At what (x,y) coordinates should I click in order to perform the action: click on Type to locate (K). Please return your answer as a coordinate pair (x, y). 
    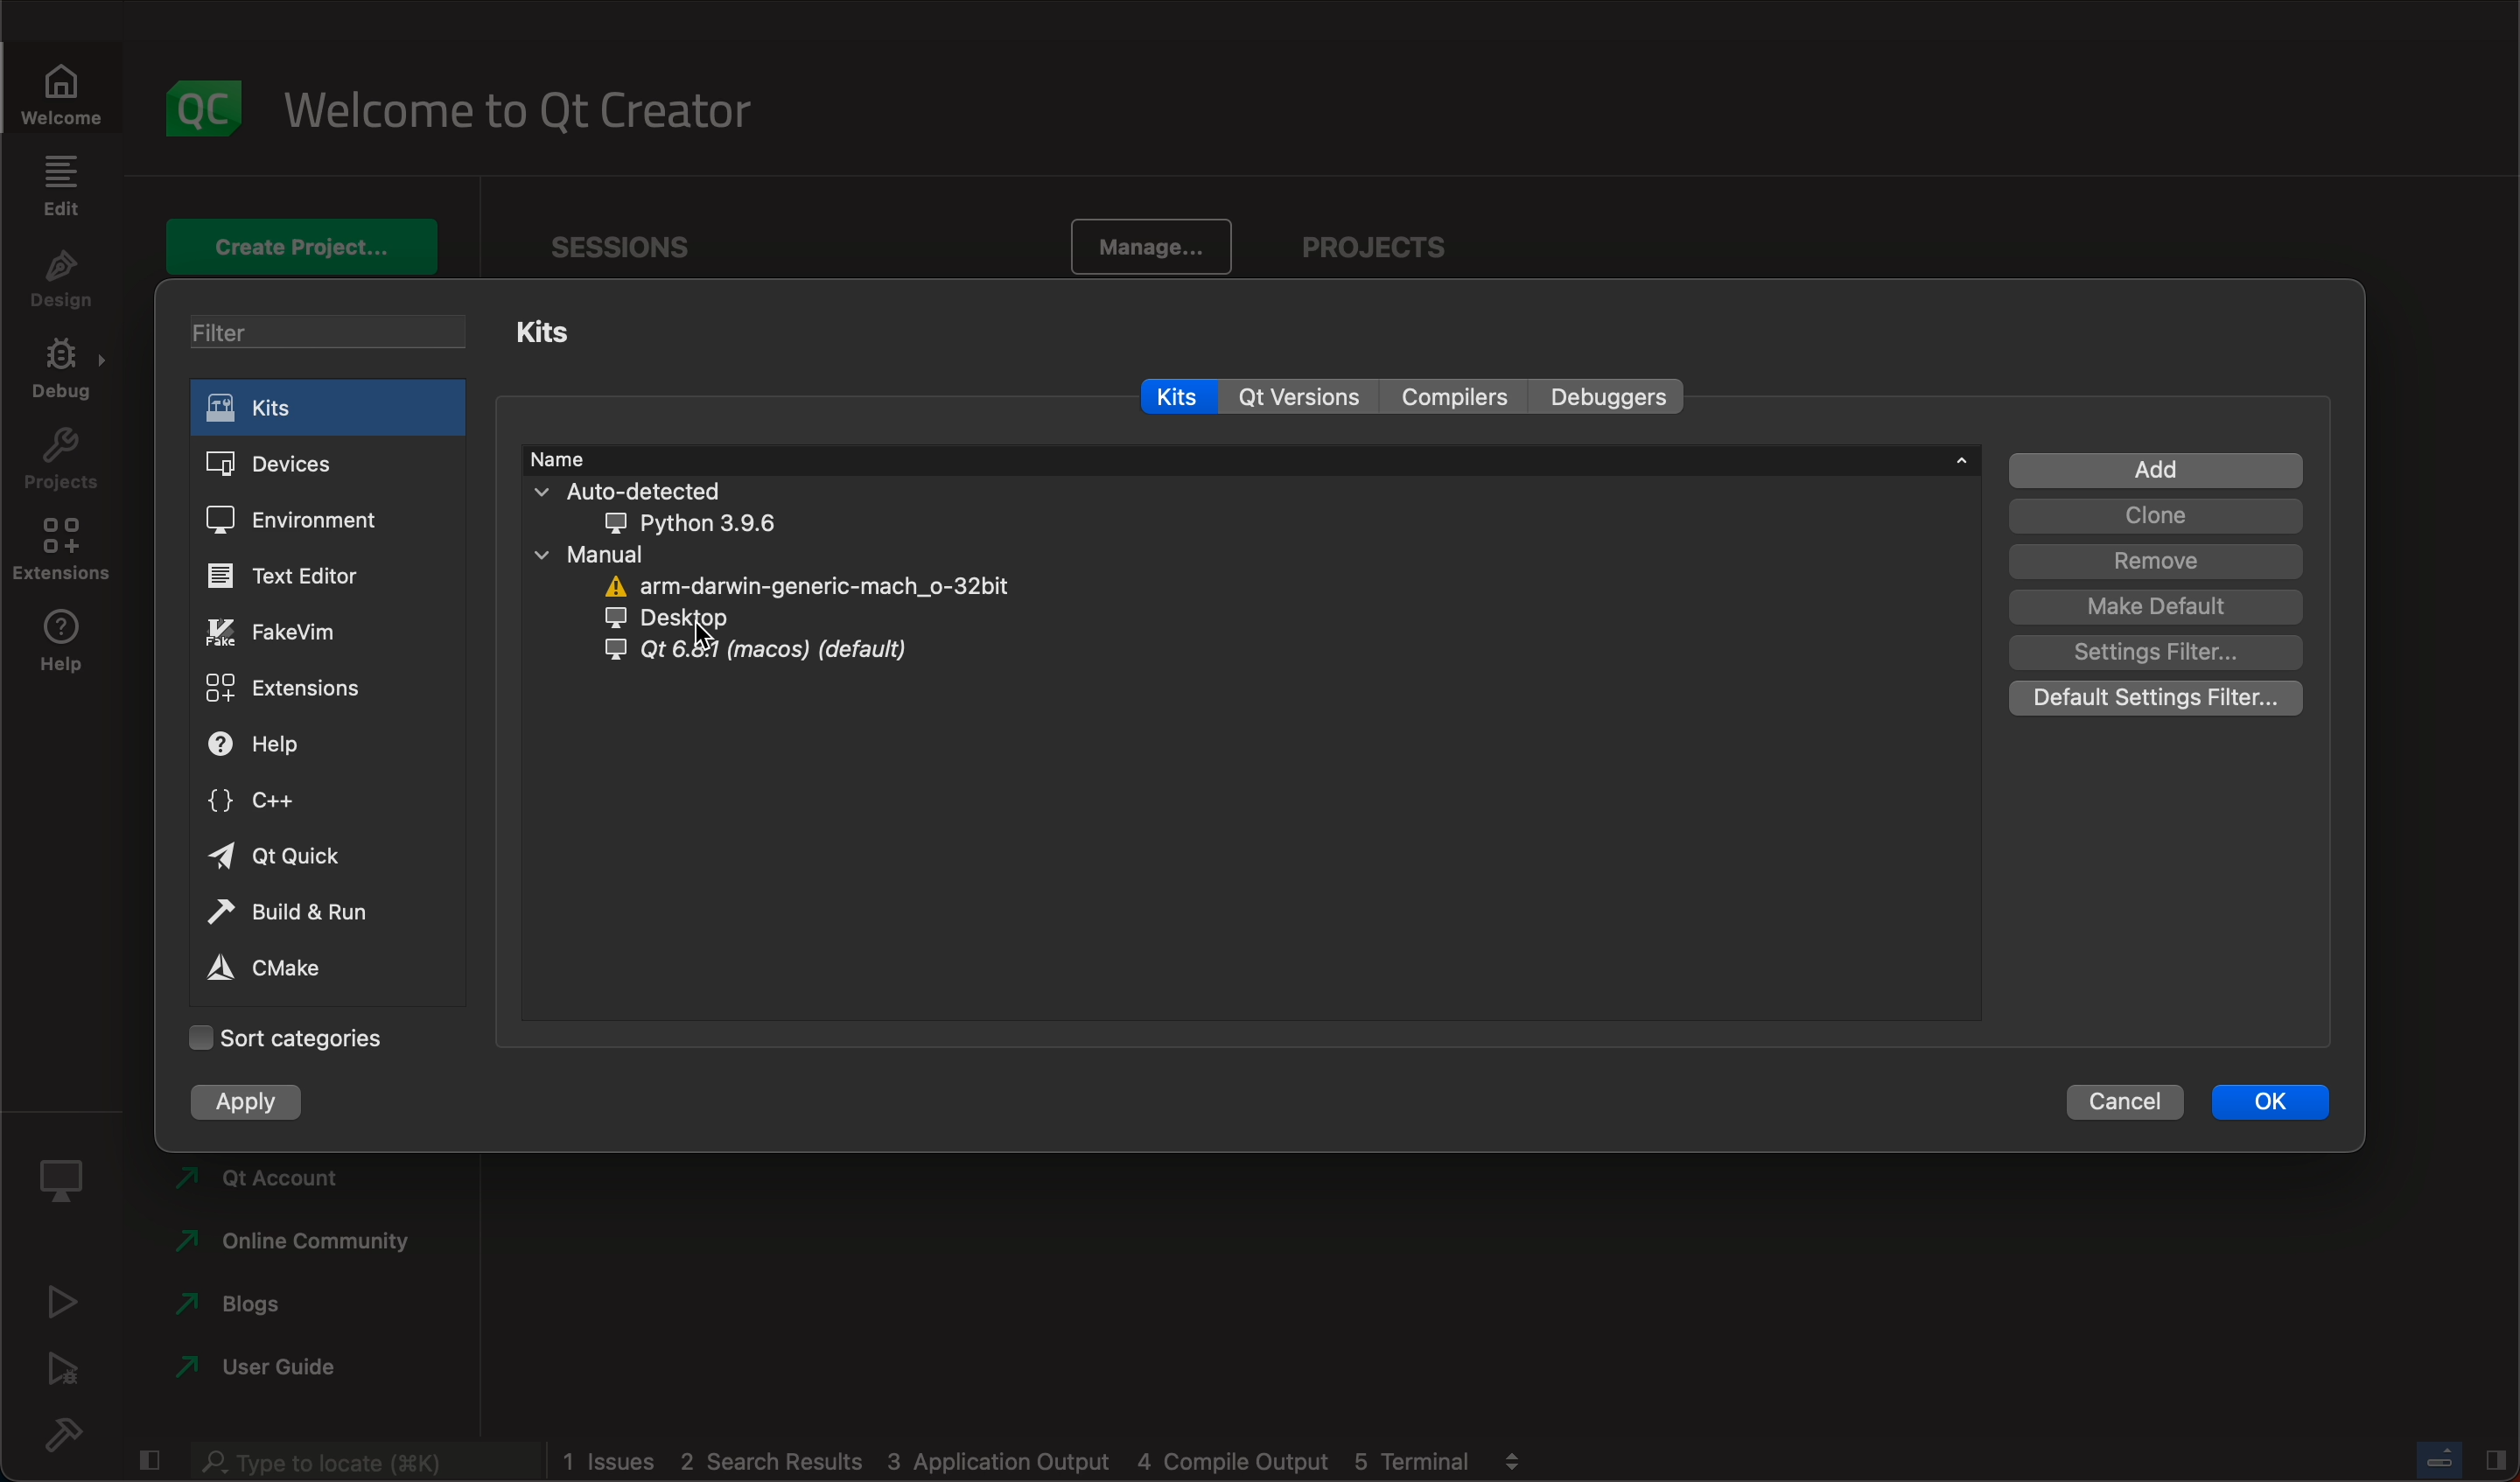
    Looking at the image, I should click on (361, 1461).